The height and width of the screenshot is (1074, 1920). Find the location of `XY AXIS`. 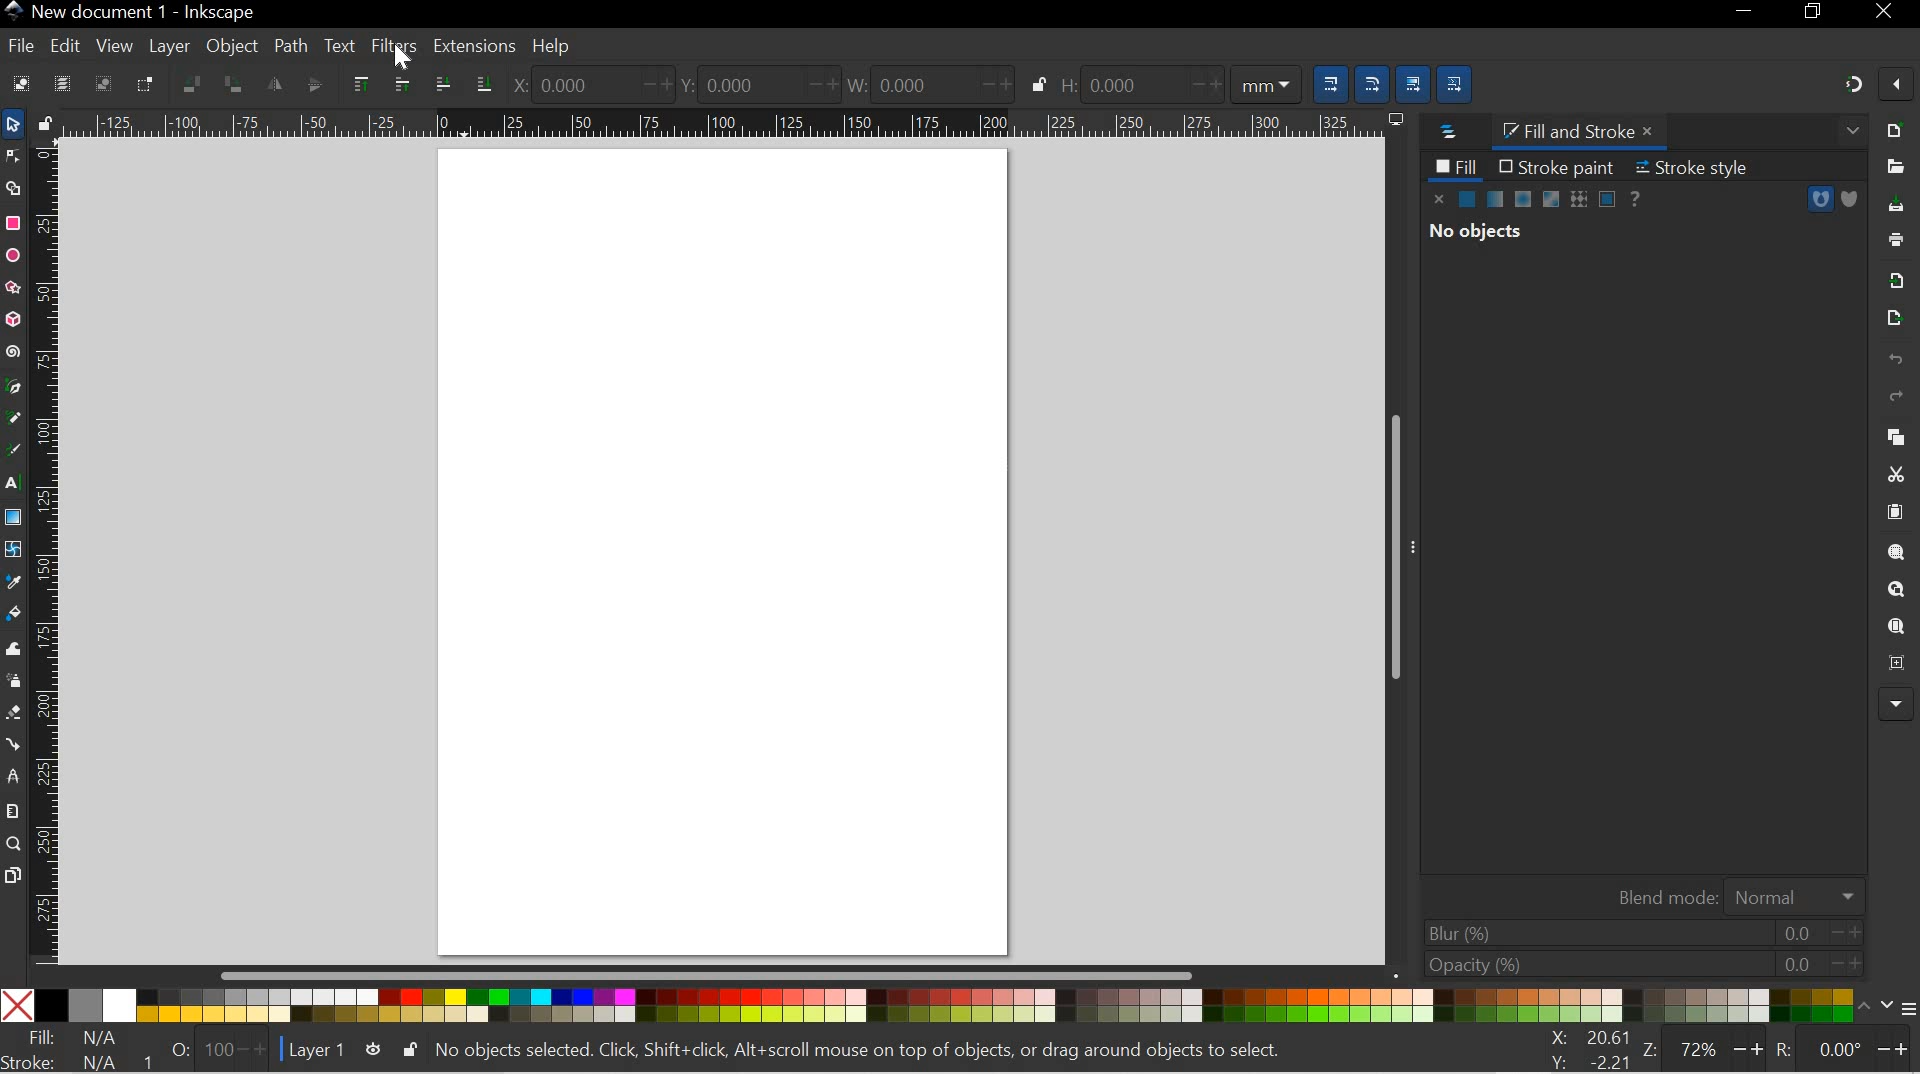

XY AXIS is located at coordinates (1590, 1049).